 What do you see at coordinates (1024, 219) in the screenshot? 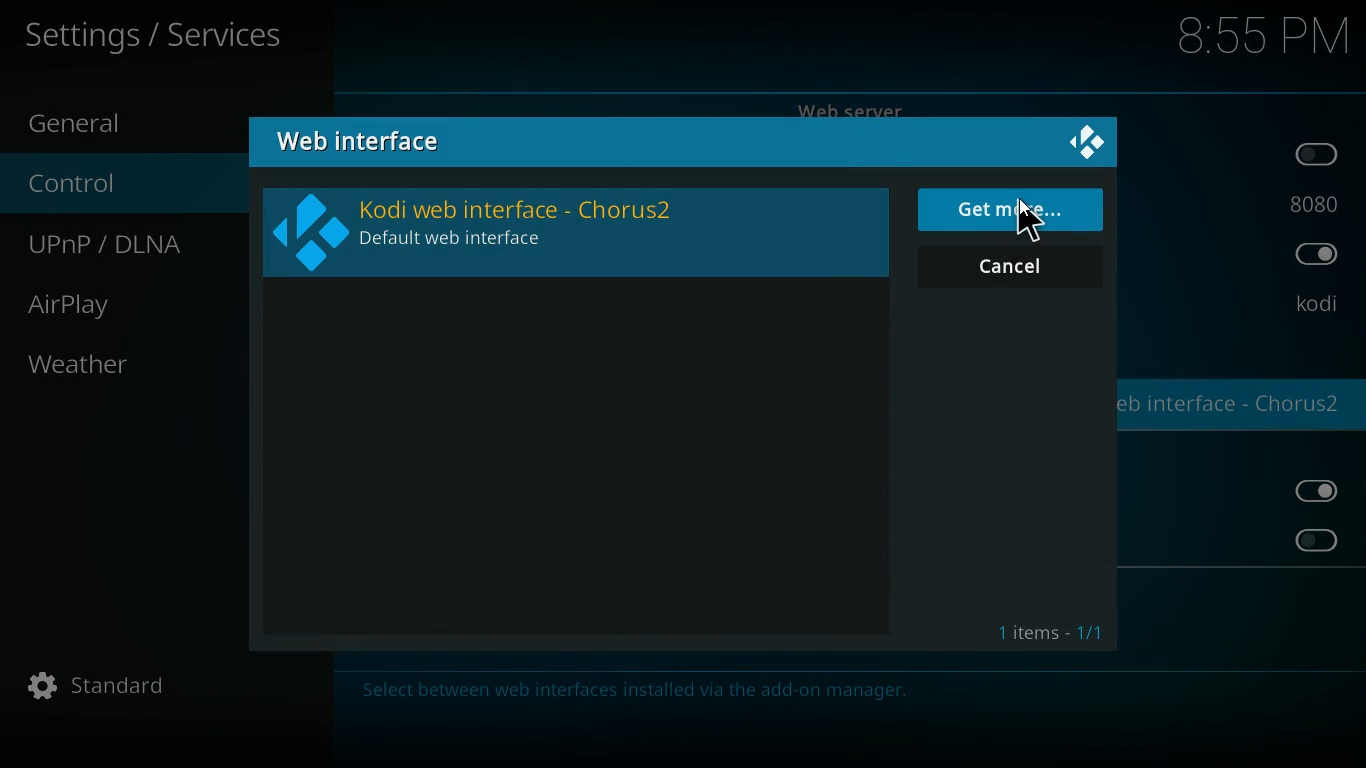
I see `Cursor` at bounding box center [1024, 219].